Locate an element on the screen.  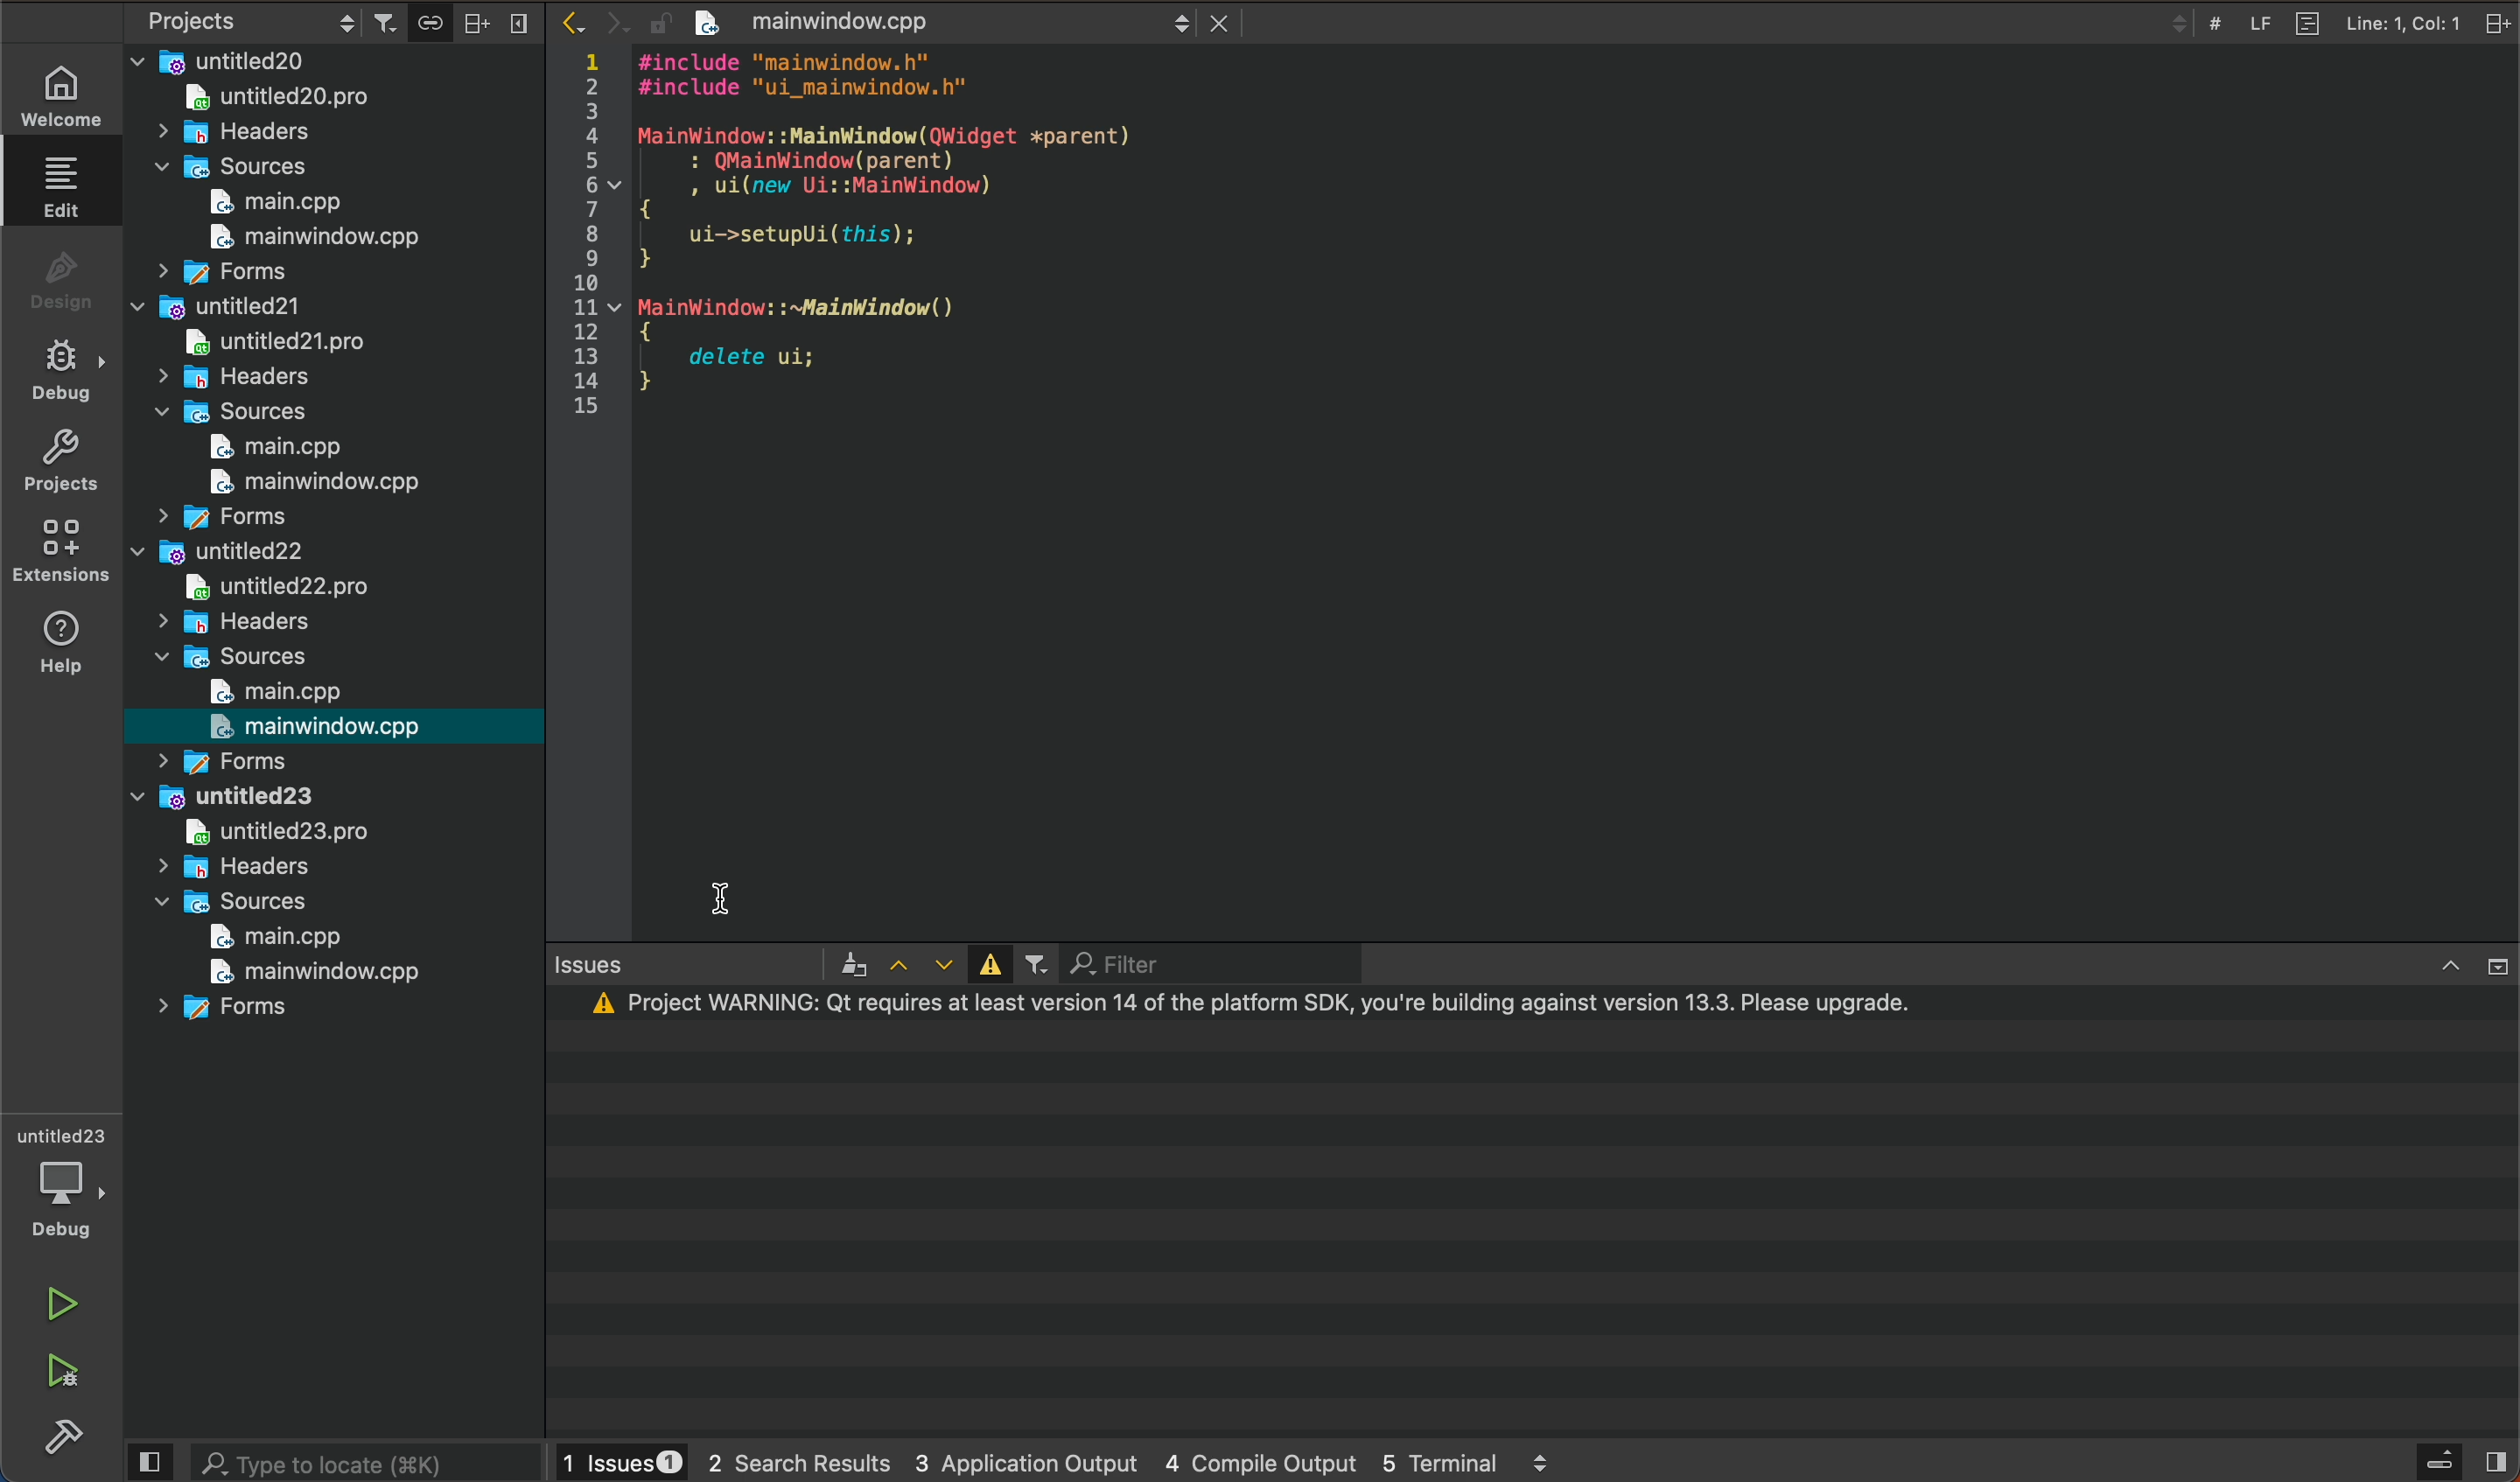
forms is located at coordinates (234, 1013).